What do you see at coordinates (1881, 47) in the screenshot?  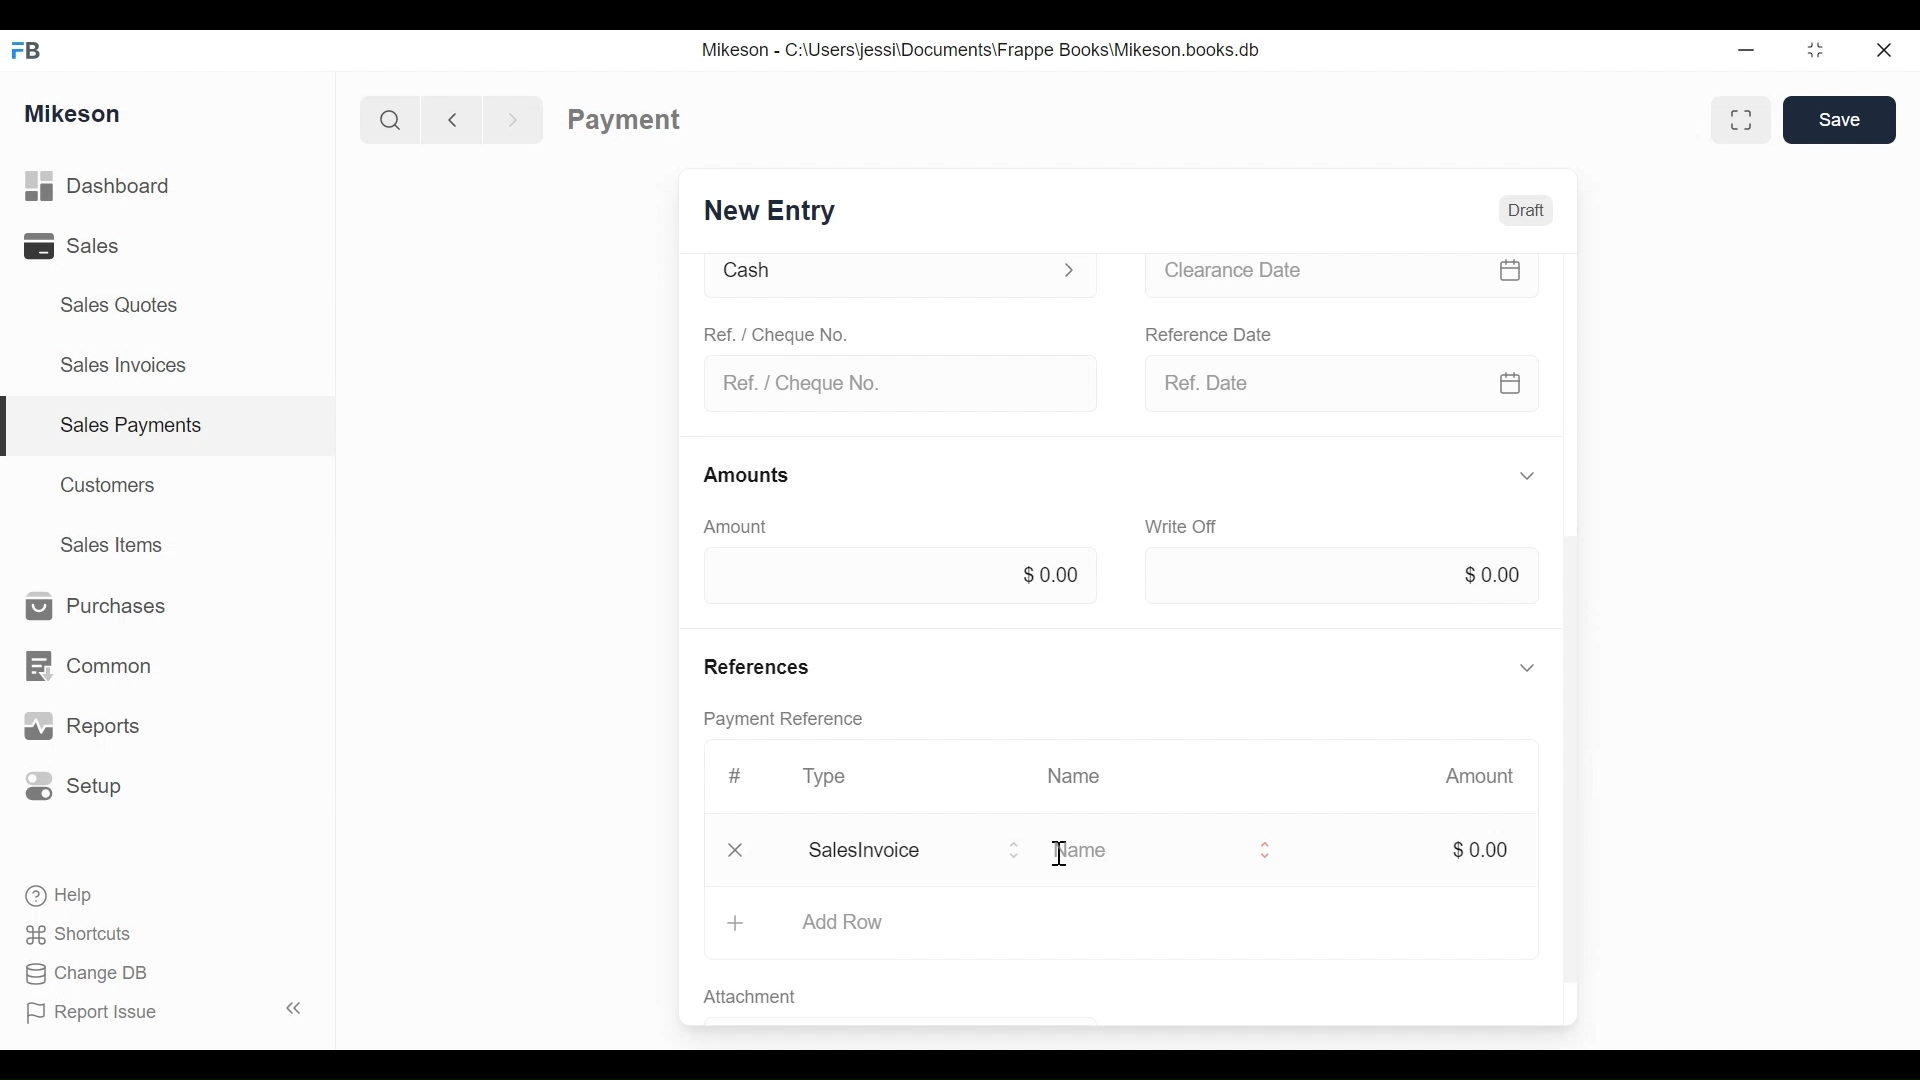 I see `Close` at bounding box center [1881, 47].